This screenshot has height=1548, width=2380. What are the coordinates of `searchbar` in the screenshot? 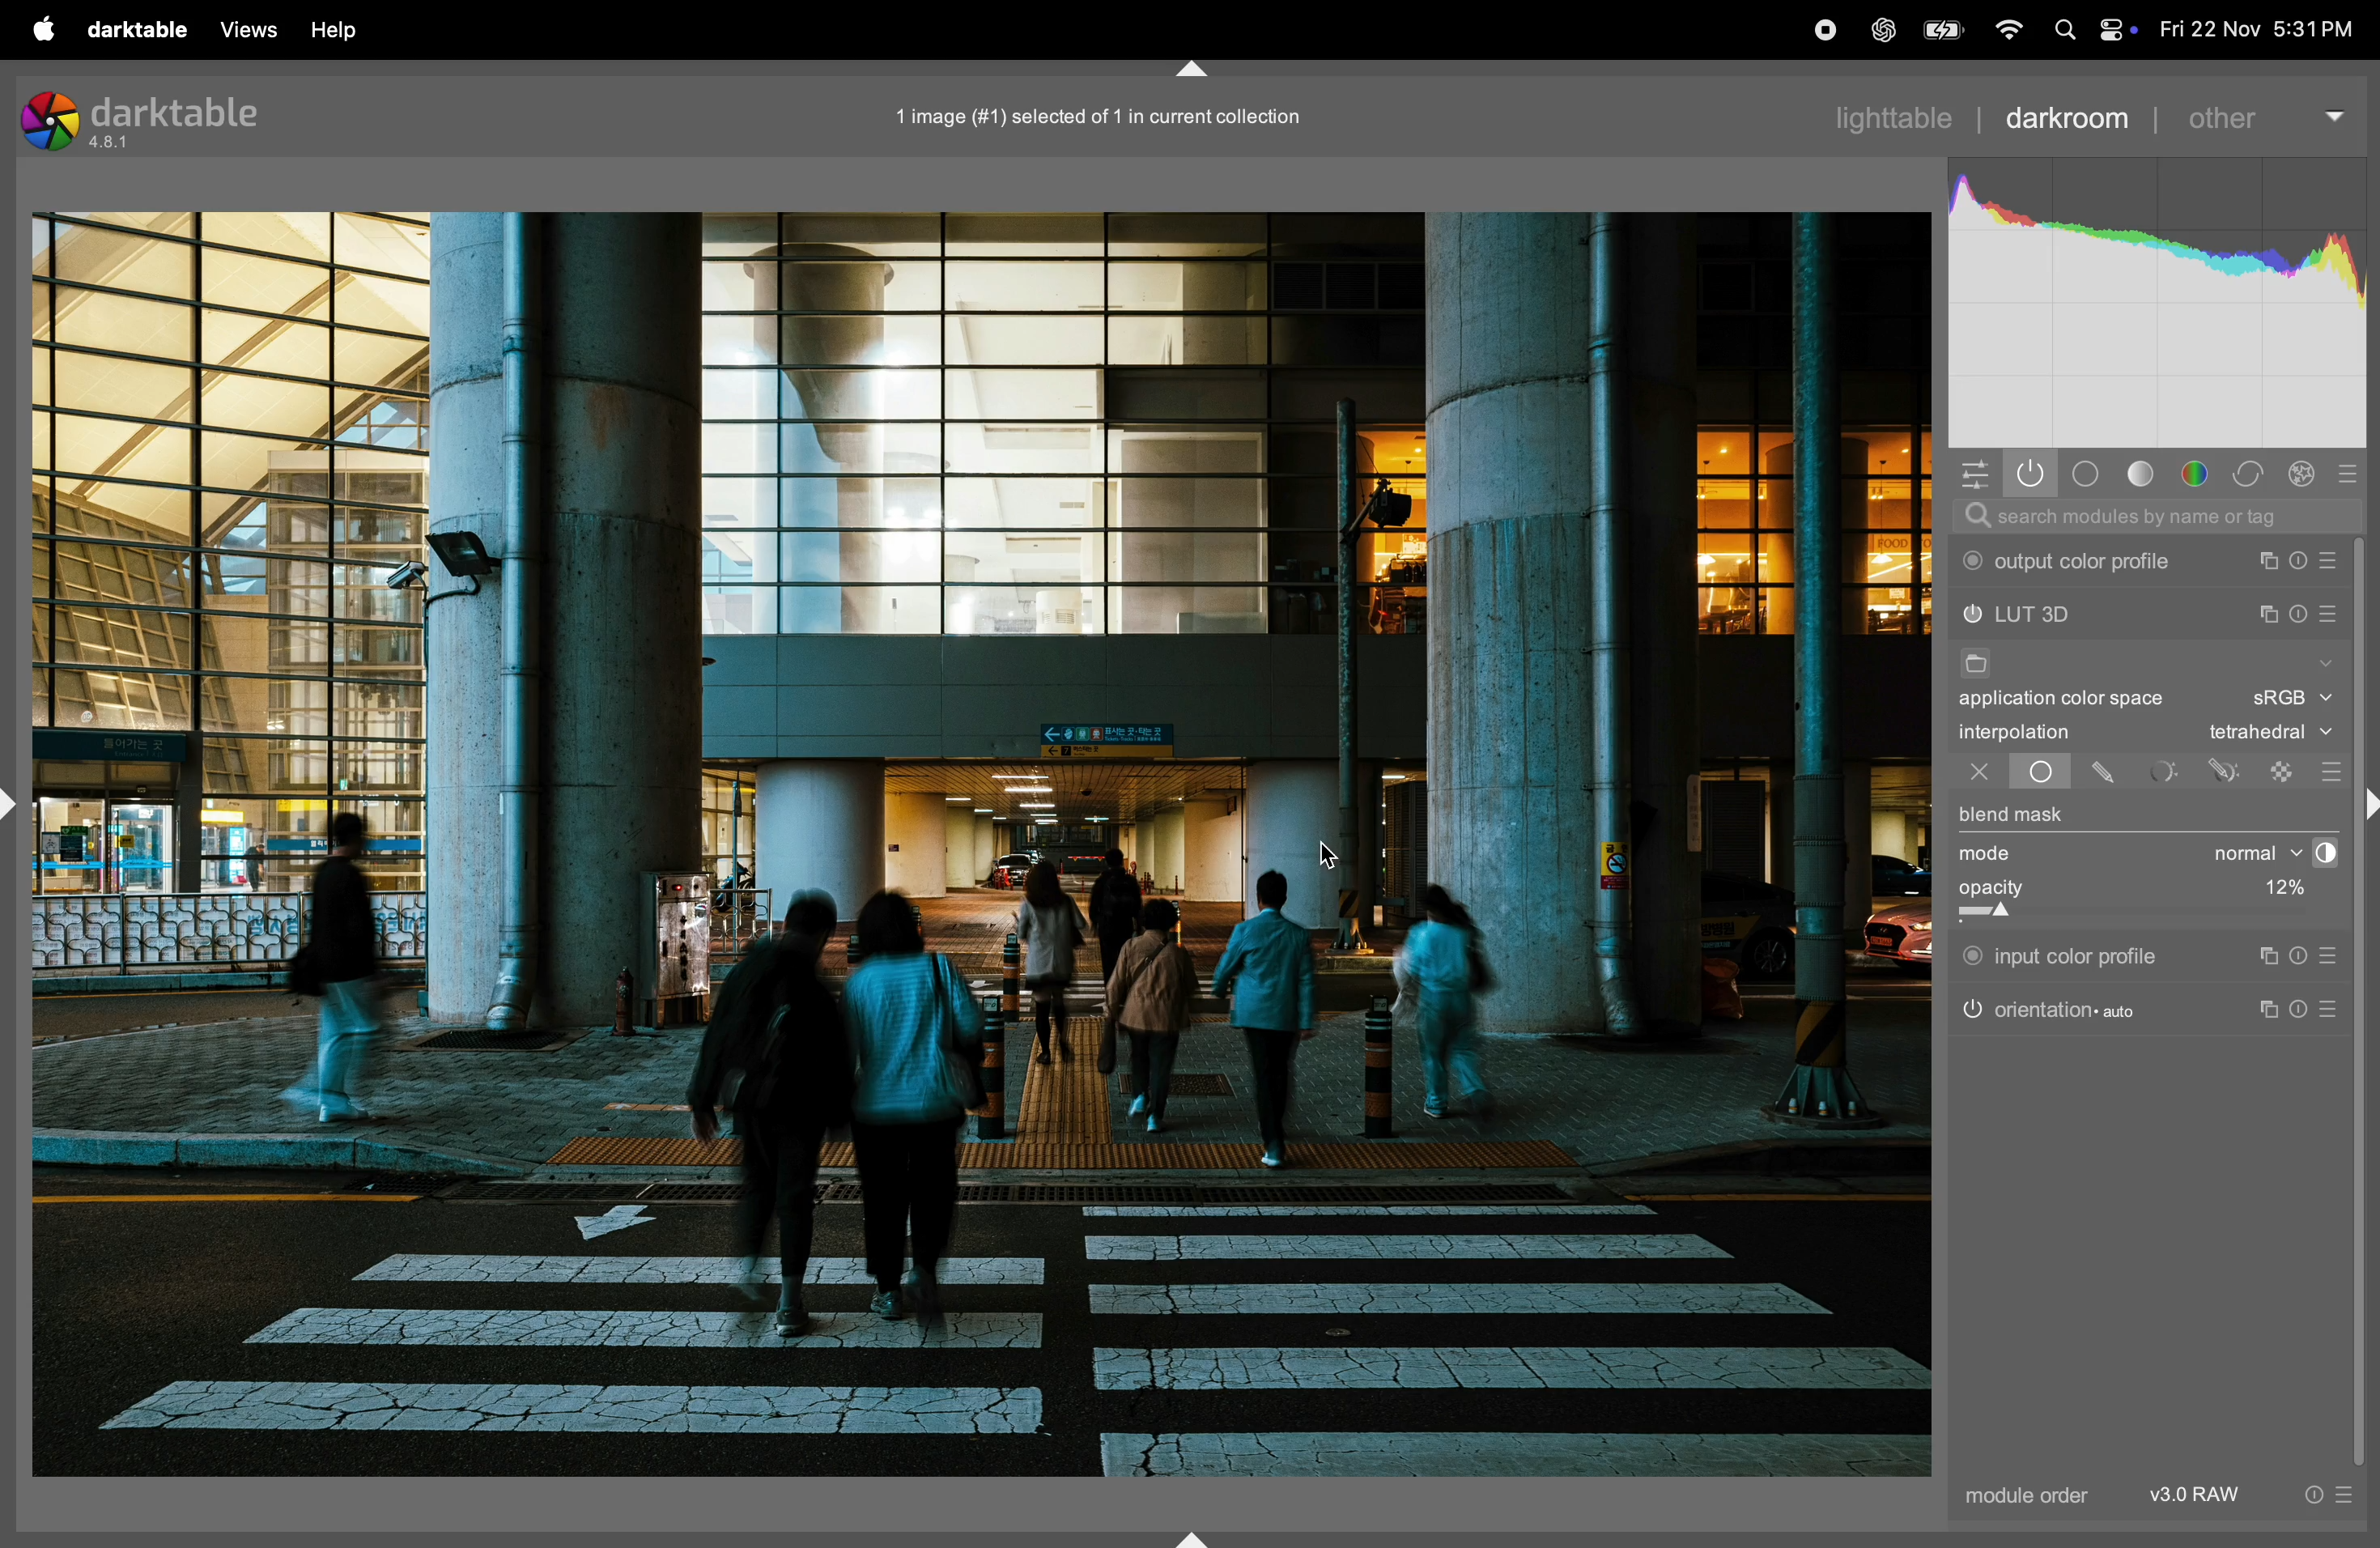 It's located at (2154, 517).